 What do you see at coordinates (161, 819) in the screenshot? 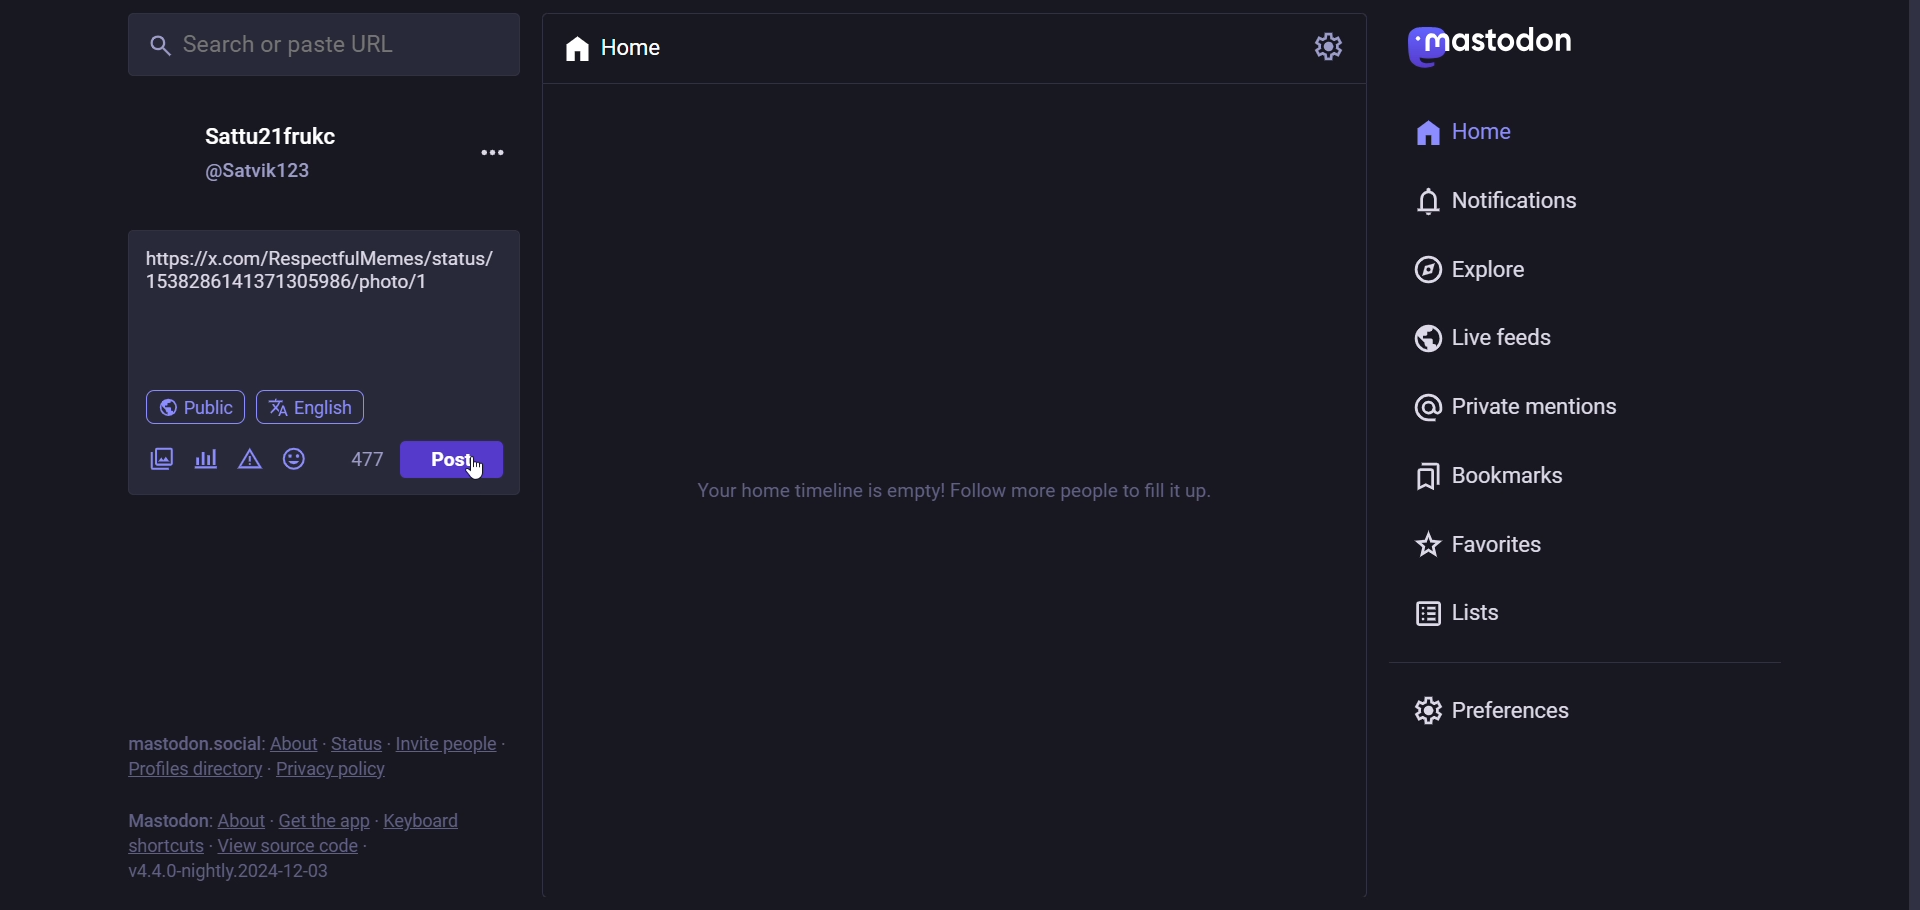
I see `mastodon` at bounding box center [161, 819].